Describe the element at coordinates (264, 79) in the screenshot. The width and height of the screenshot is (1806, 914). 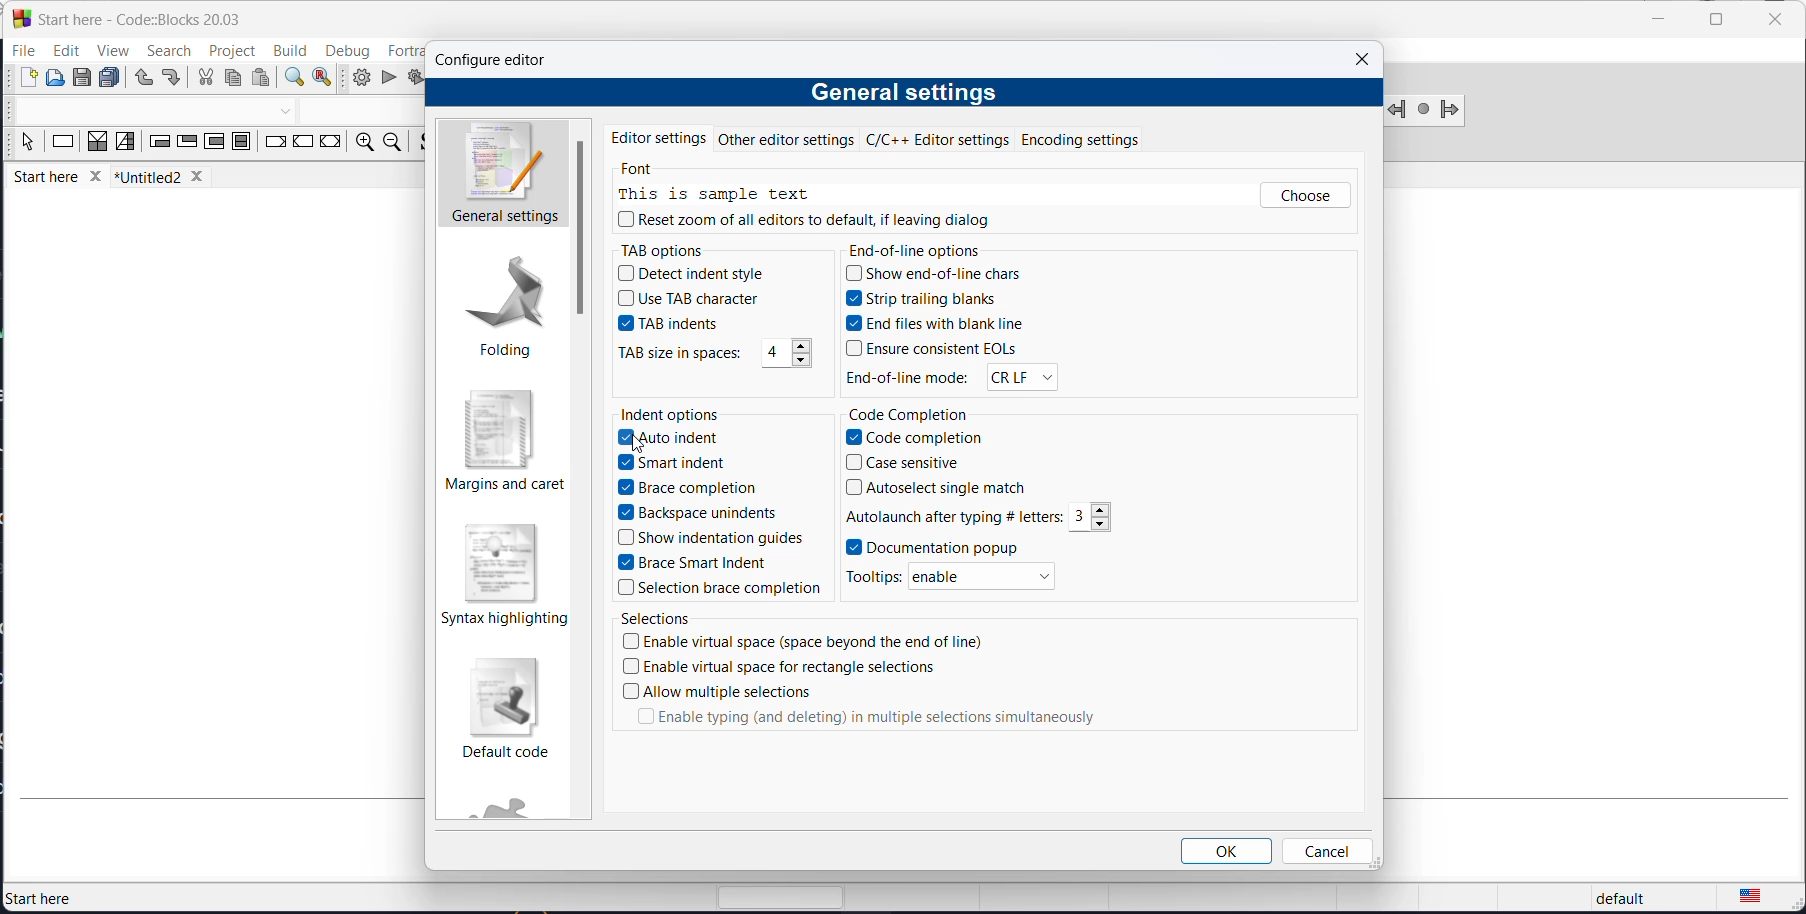
I see `paste` at that location.